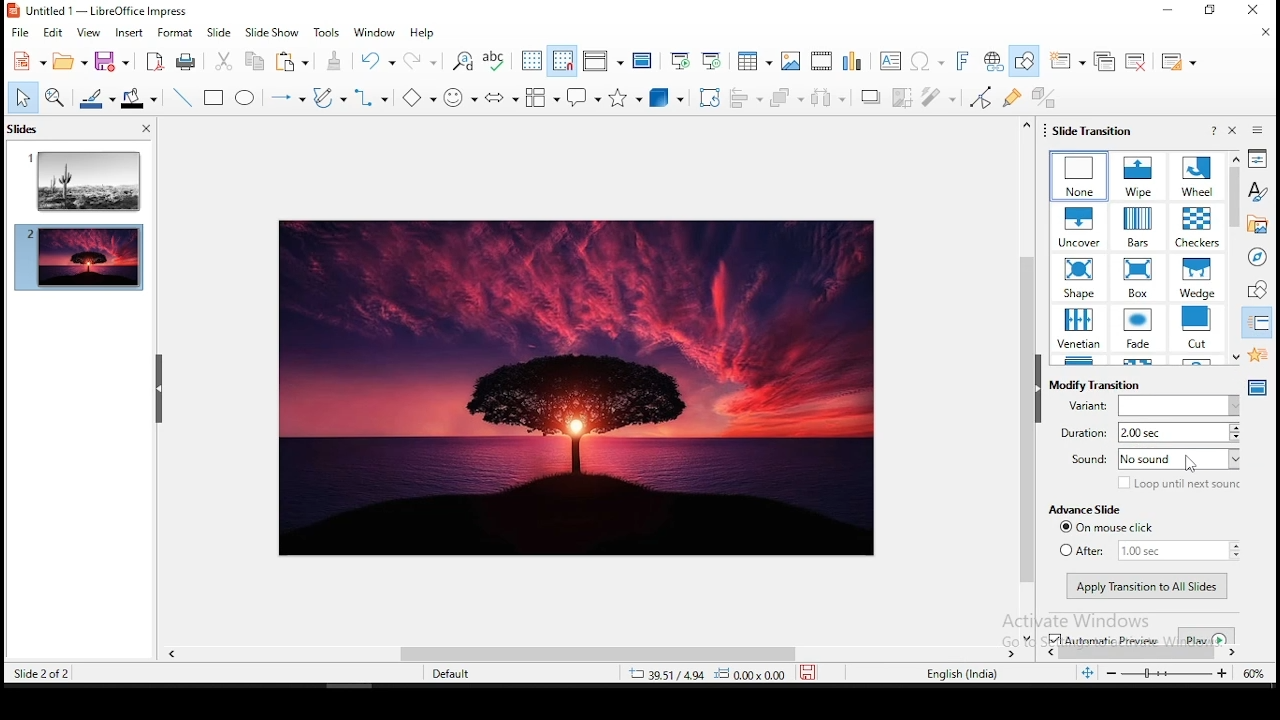 The width and height of the screenshot is (1280, 720). I want to click on snap to grids, so click(563, 61).